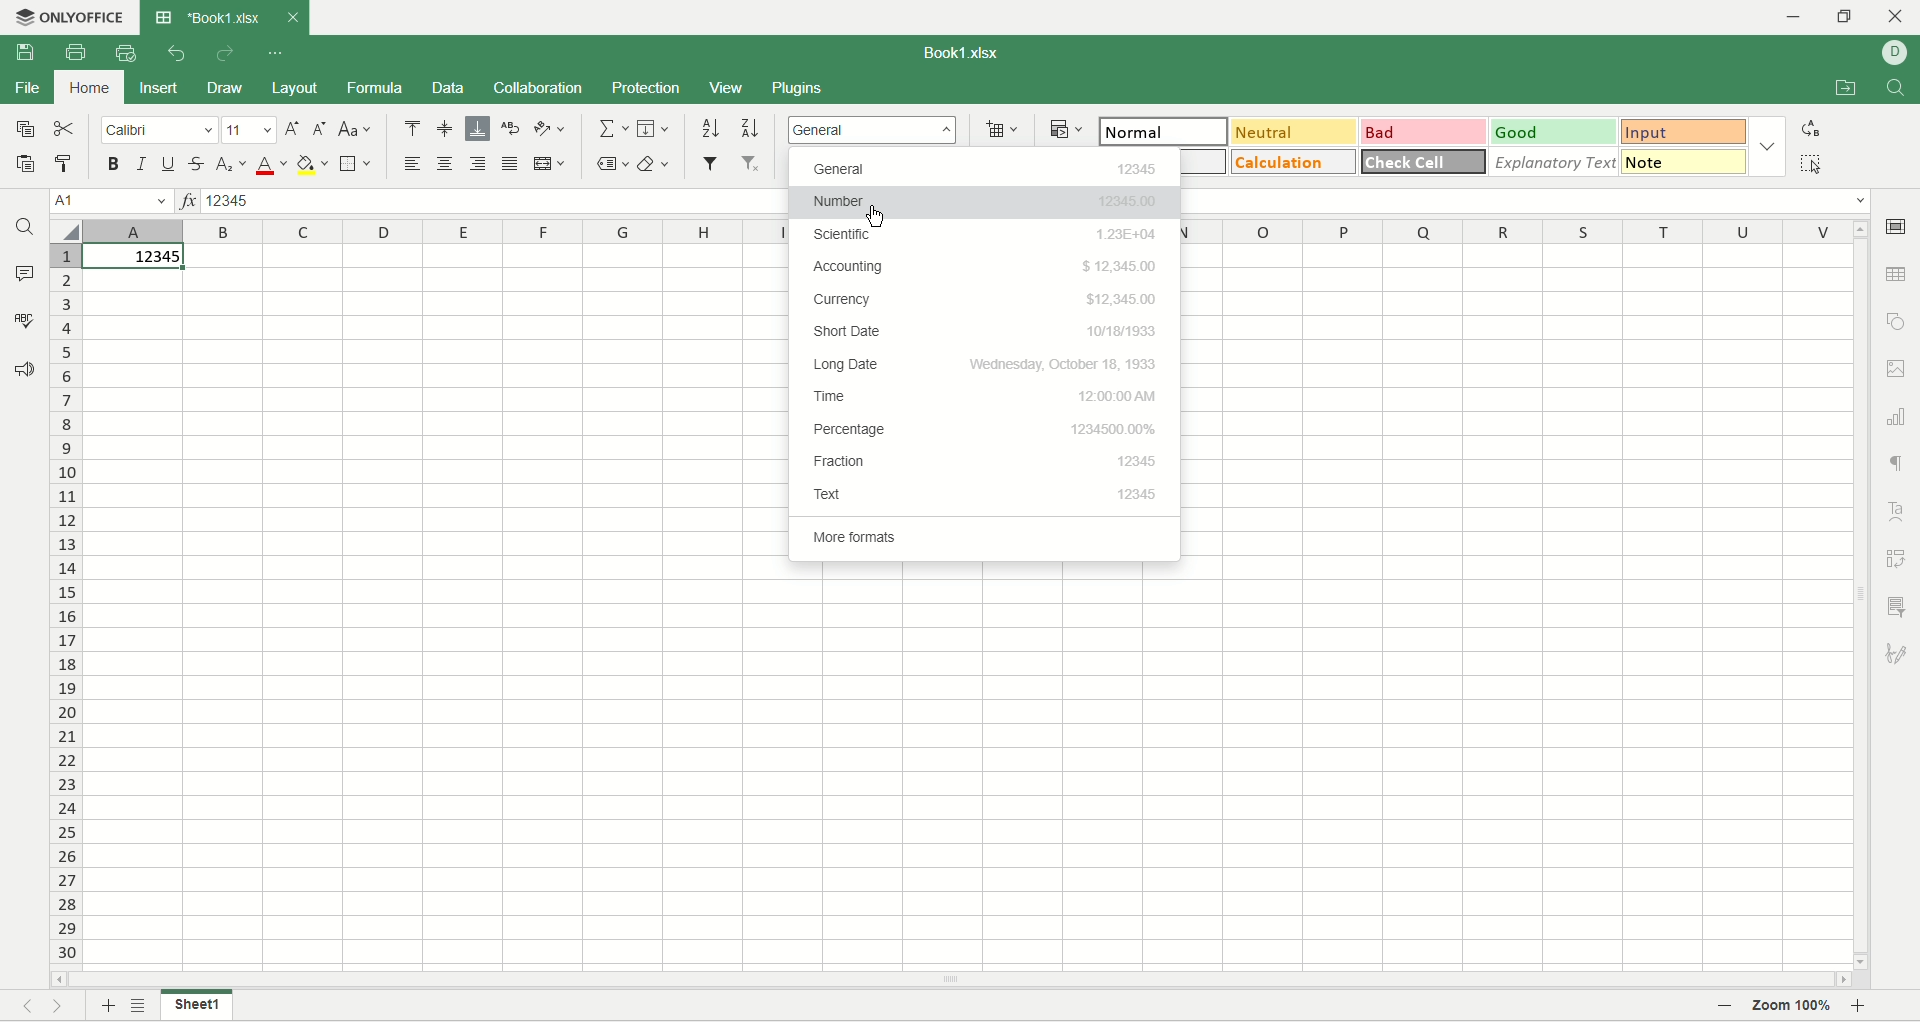 This screenshot has height=1022, width=1920. Describe the element at coordinates (1894, 54) in the screenshot. I see `username` at that location.